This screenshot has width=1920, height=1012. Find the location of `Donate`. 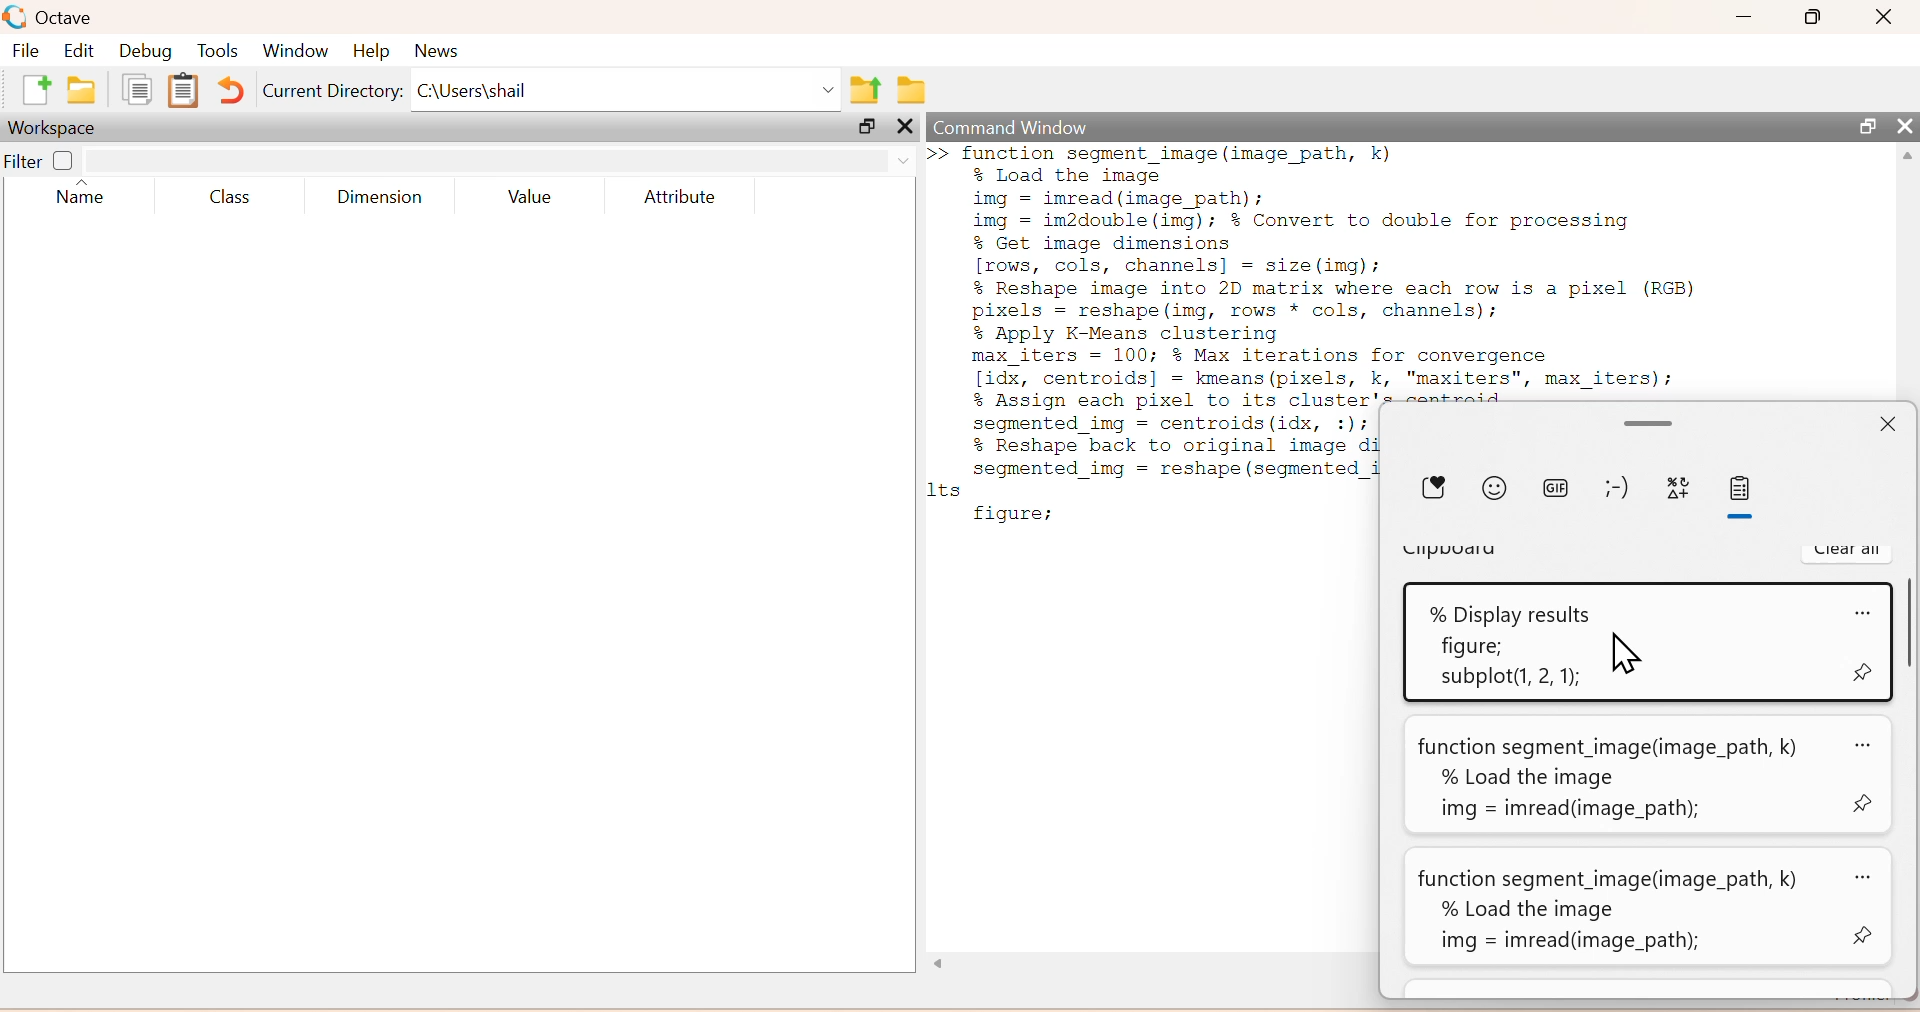

Donate is located at coordinates (1433, 488).